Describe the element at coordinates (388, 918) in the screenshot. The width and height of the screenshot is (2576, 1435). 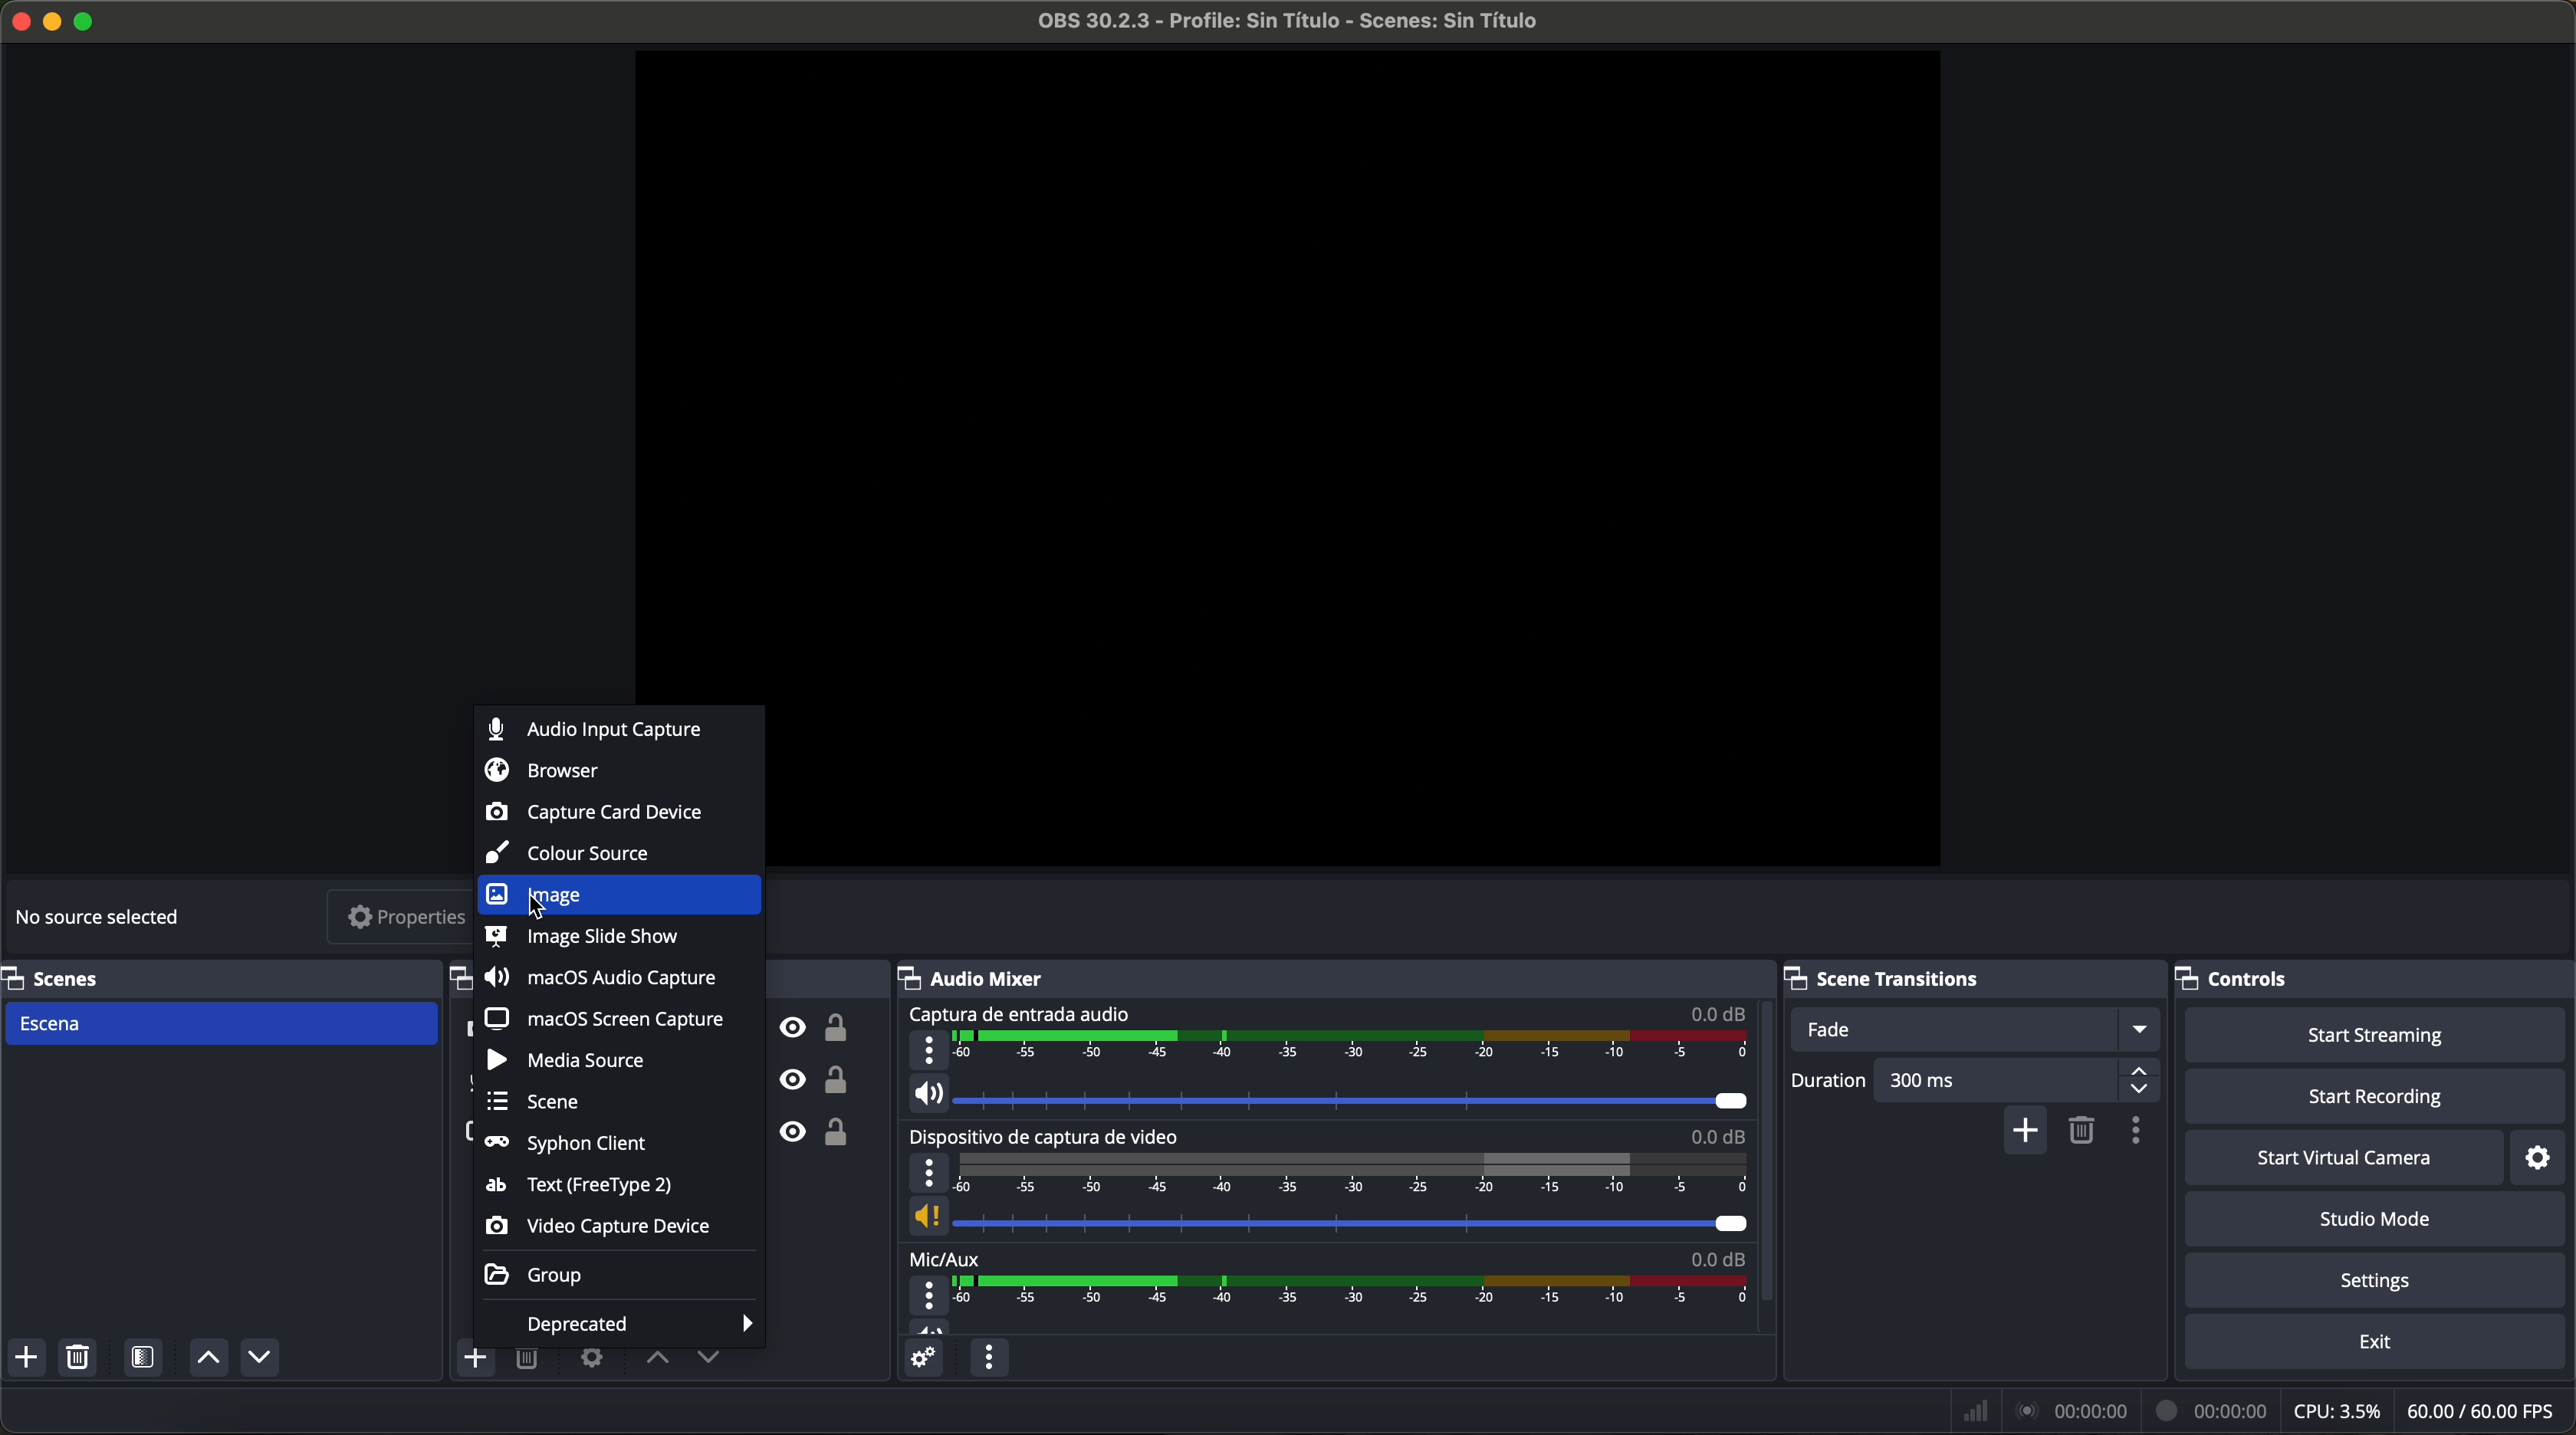
I see `properties` at that location.